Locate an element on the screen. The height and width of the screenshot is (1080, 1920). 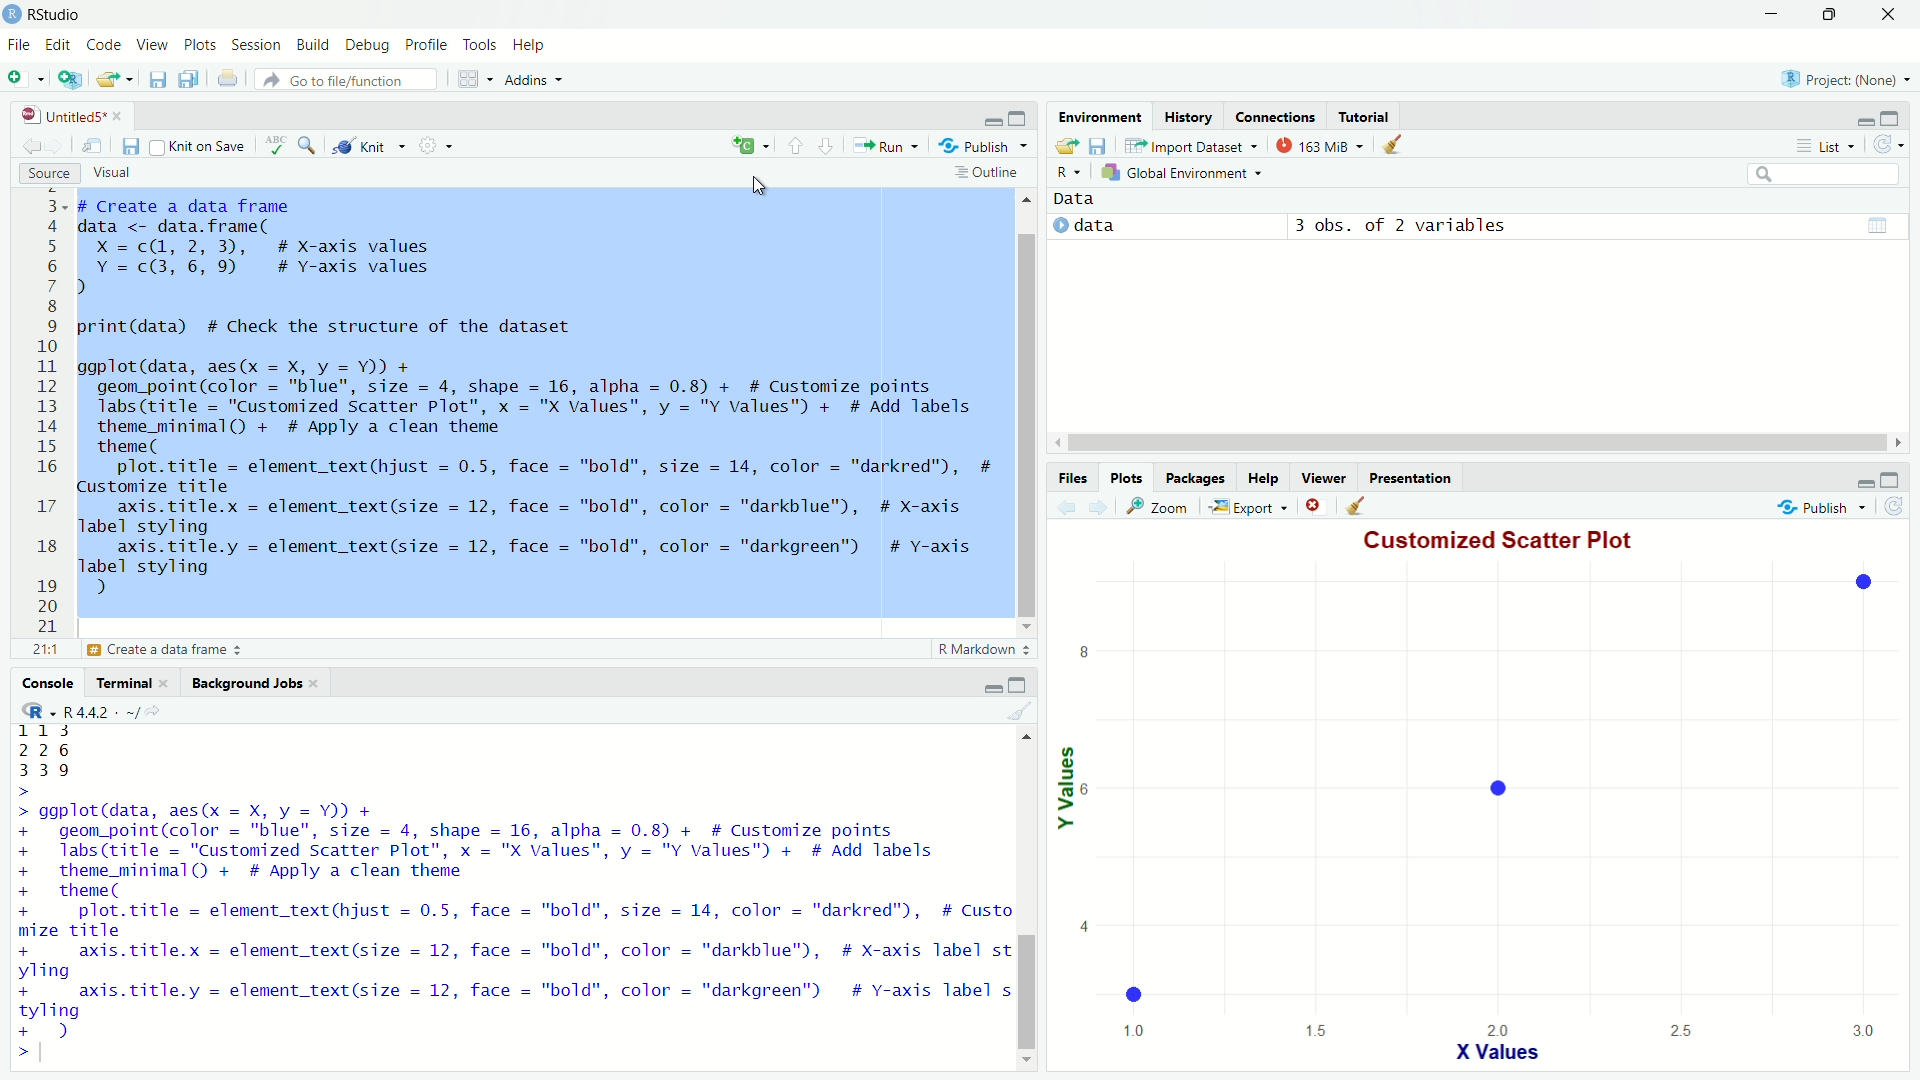
Clear console is located at coordinates (1361, 508).